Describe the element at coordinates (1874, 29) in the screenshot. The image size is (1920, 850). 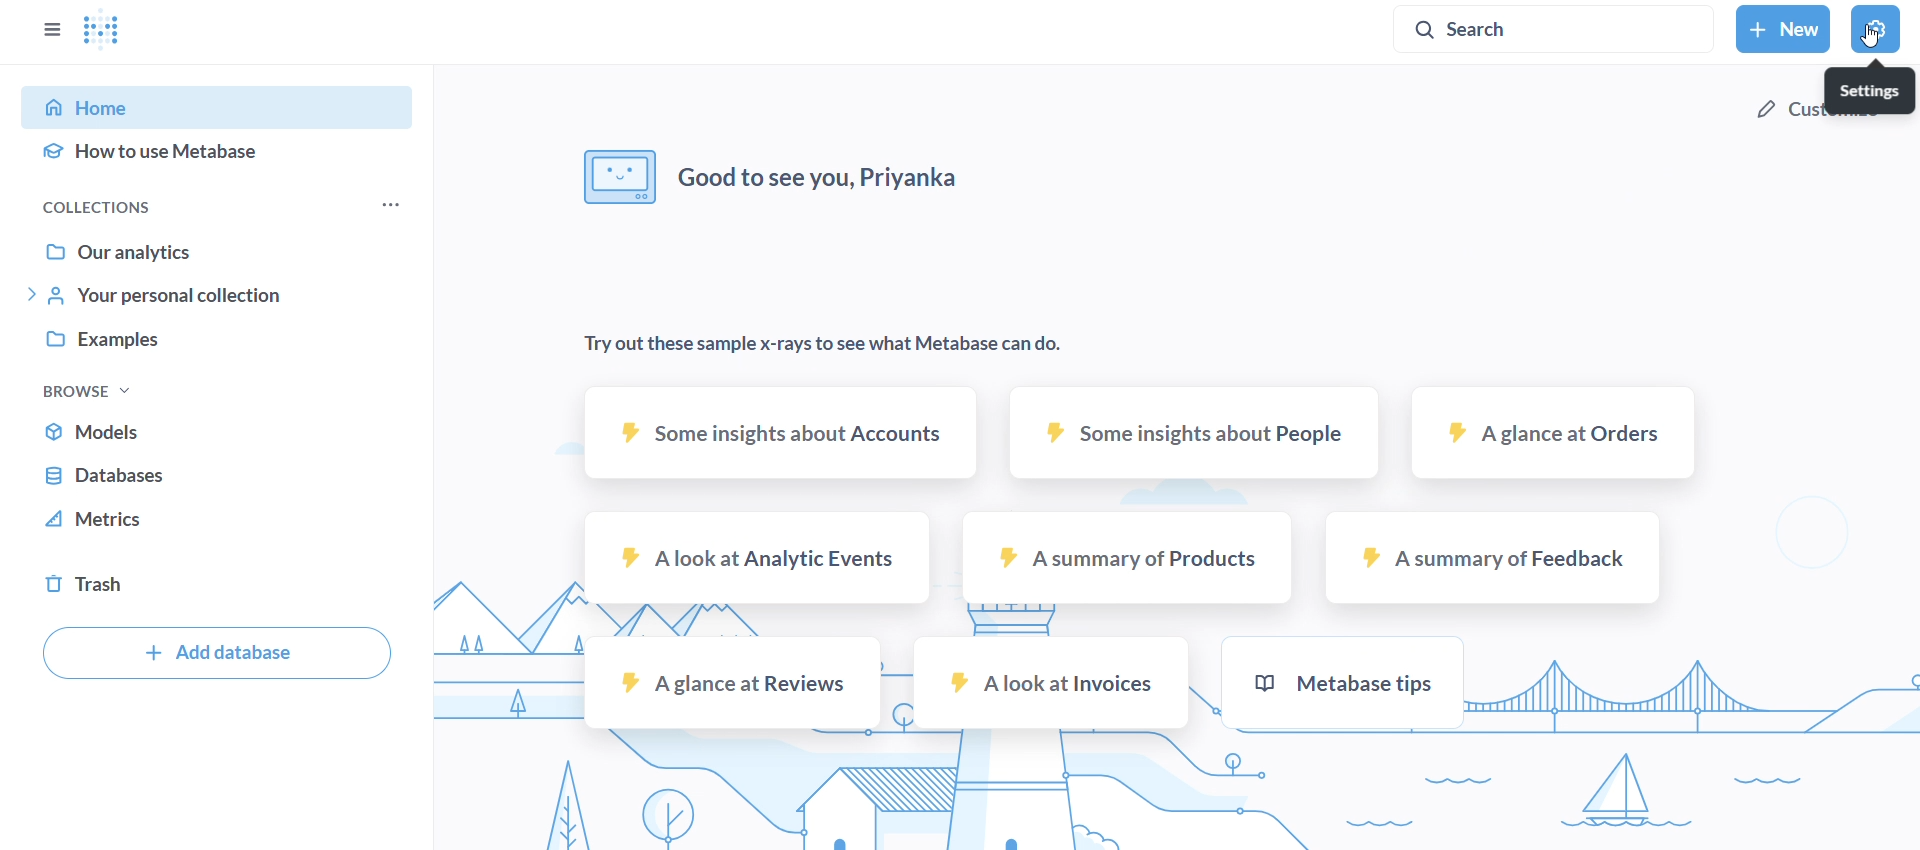
I see `settings` at that location.